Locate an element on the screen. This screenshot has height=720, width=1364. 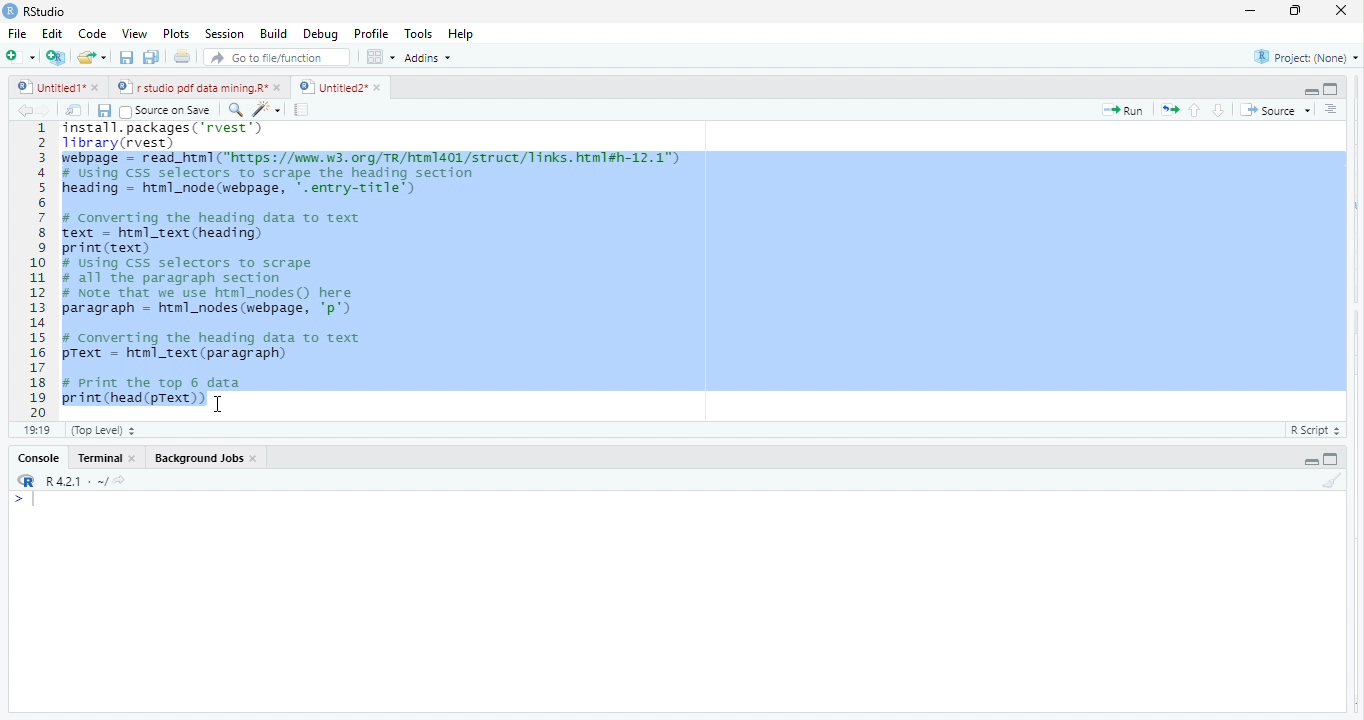
19:19 is located at coordinates (37, 429).